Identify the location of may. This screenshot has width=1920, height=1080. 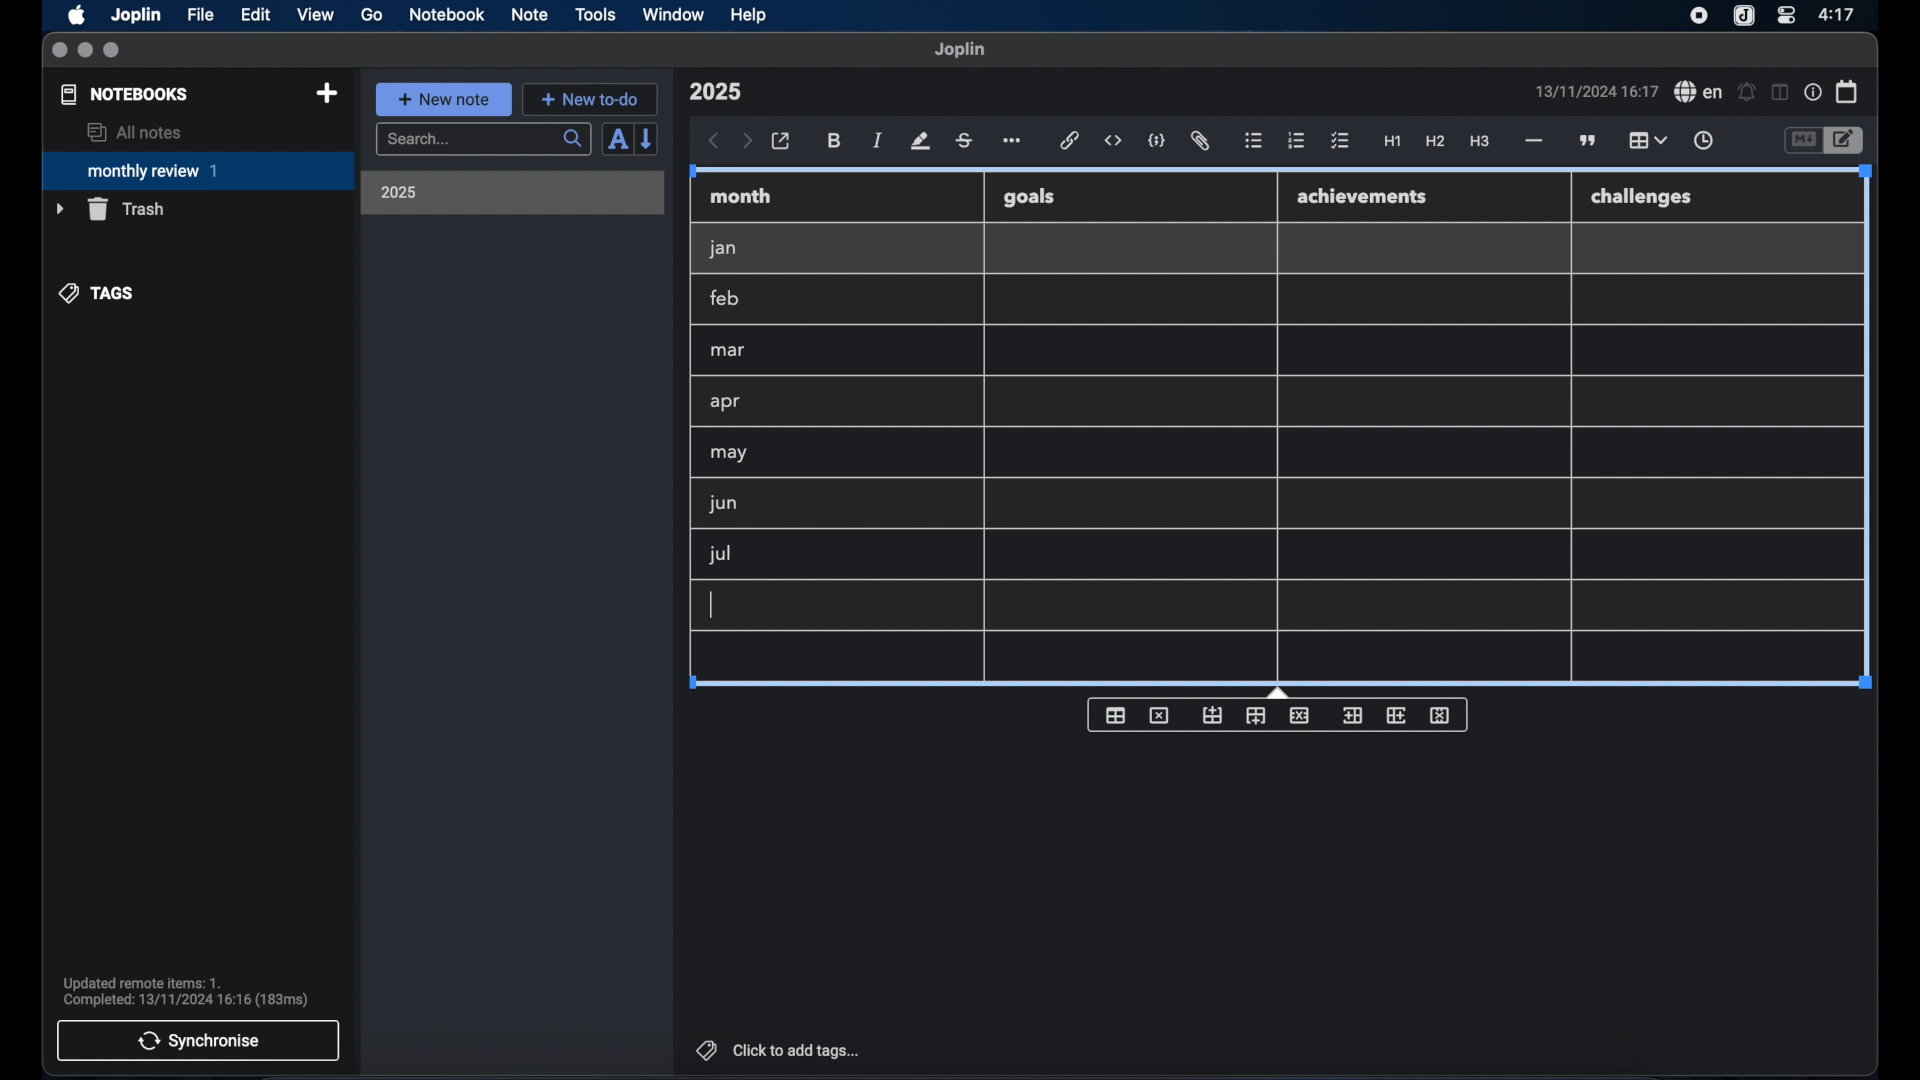
(728, 453).